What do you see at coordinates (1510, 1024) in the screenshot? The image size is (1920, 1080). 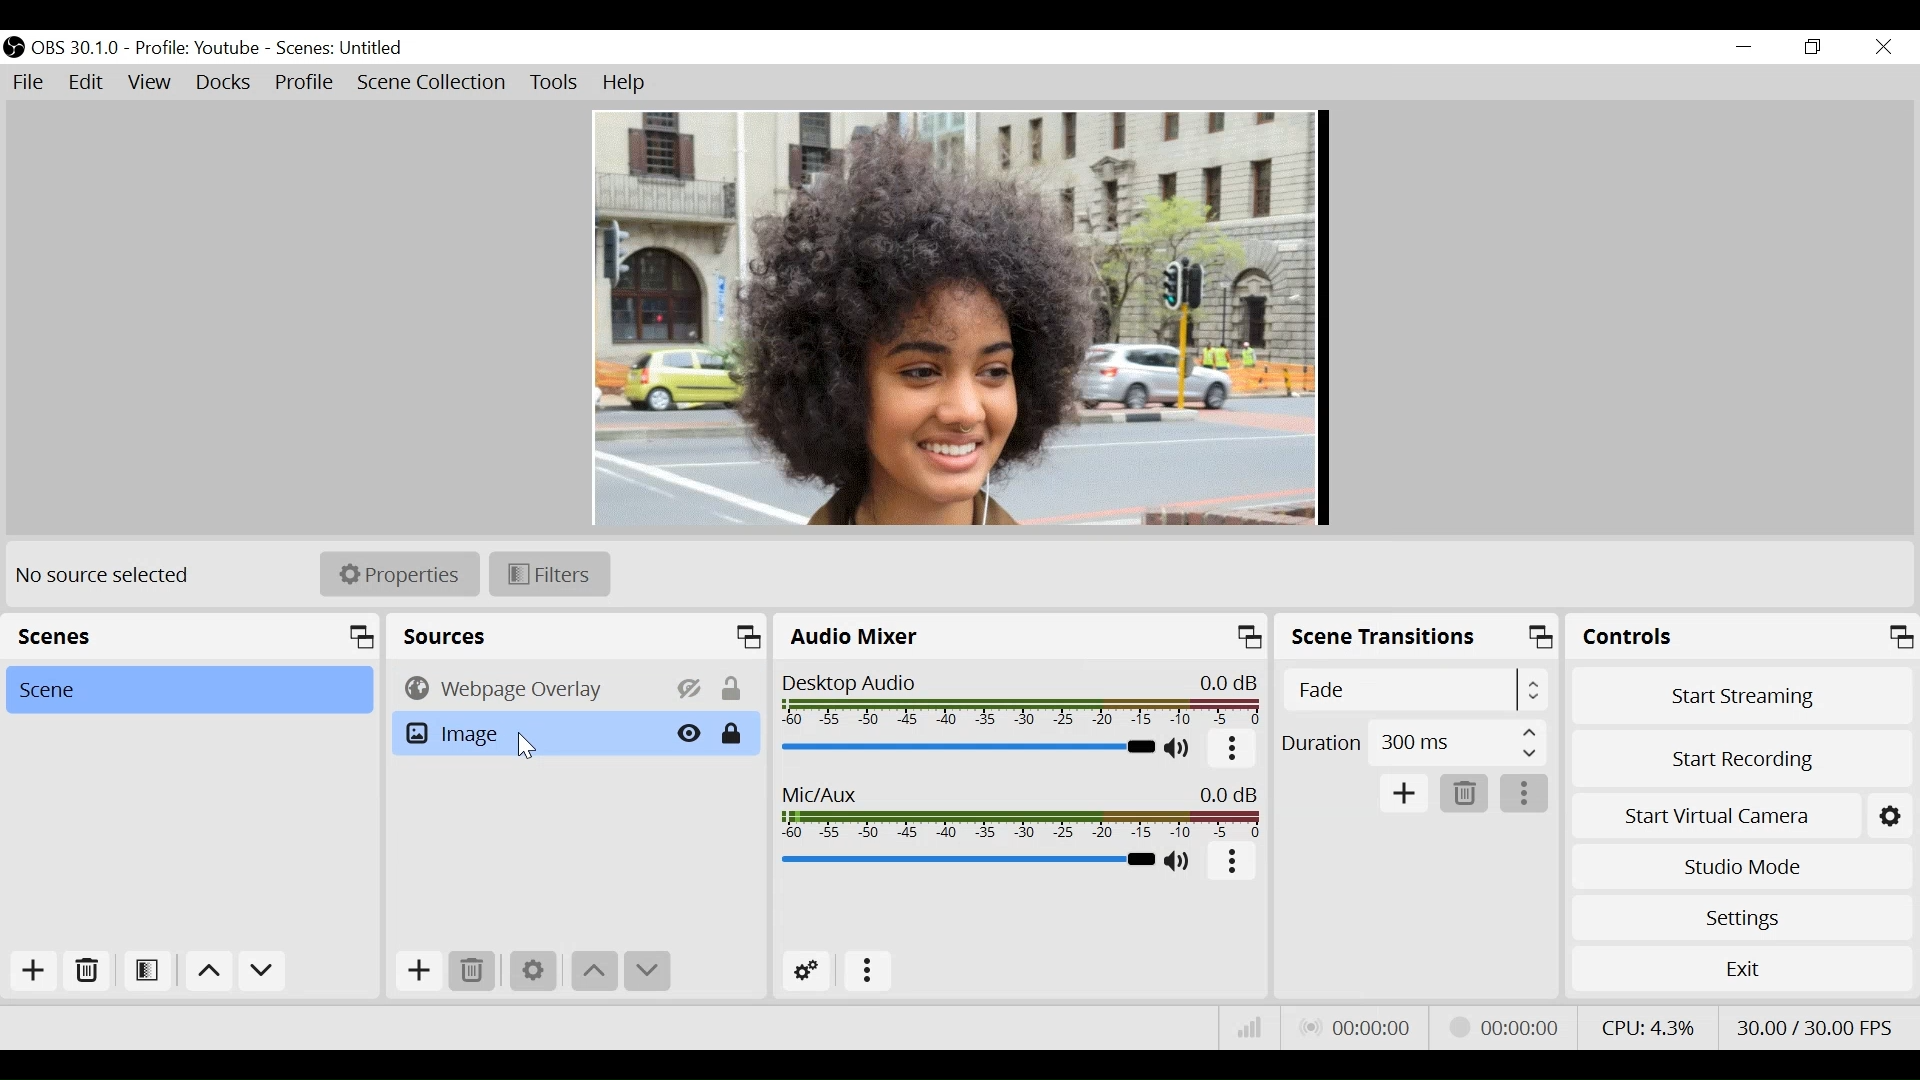 I see `Recording Status` at bounding box center [1510, 1024].